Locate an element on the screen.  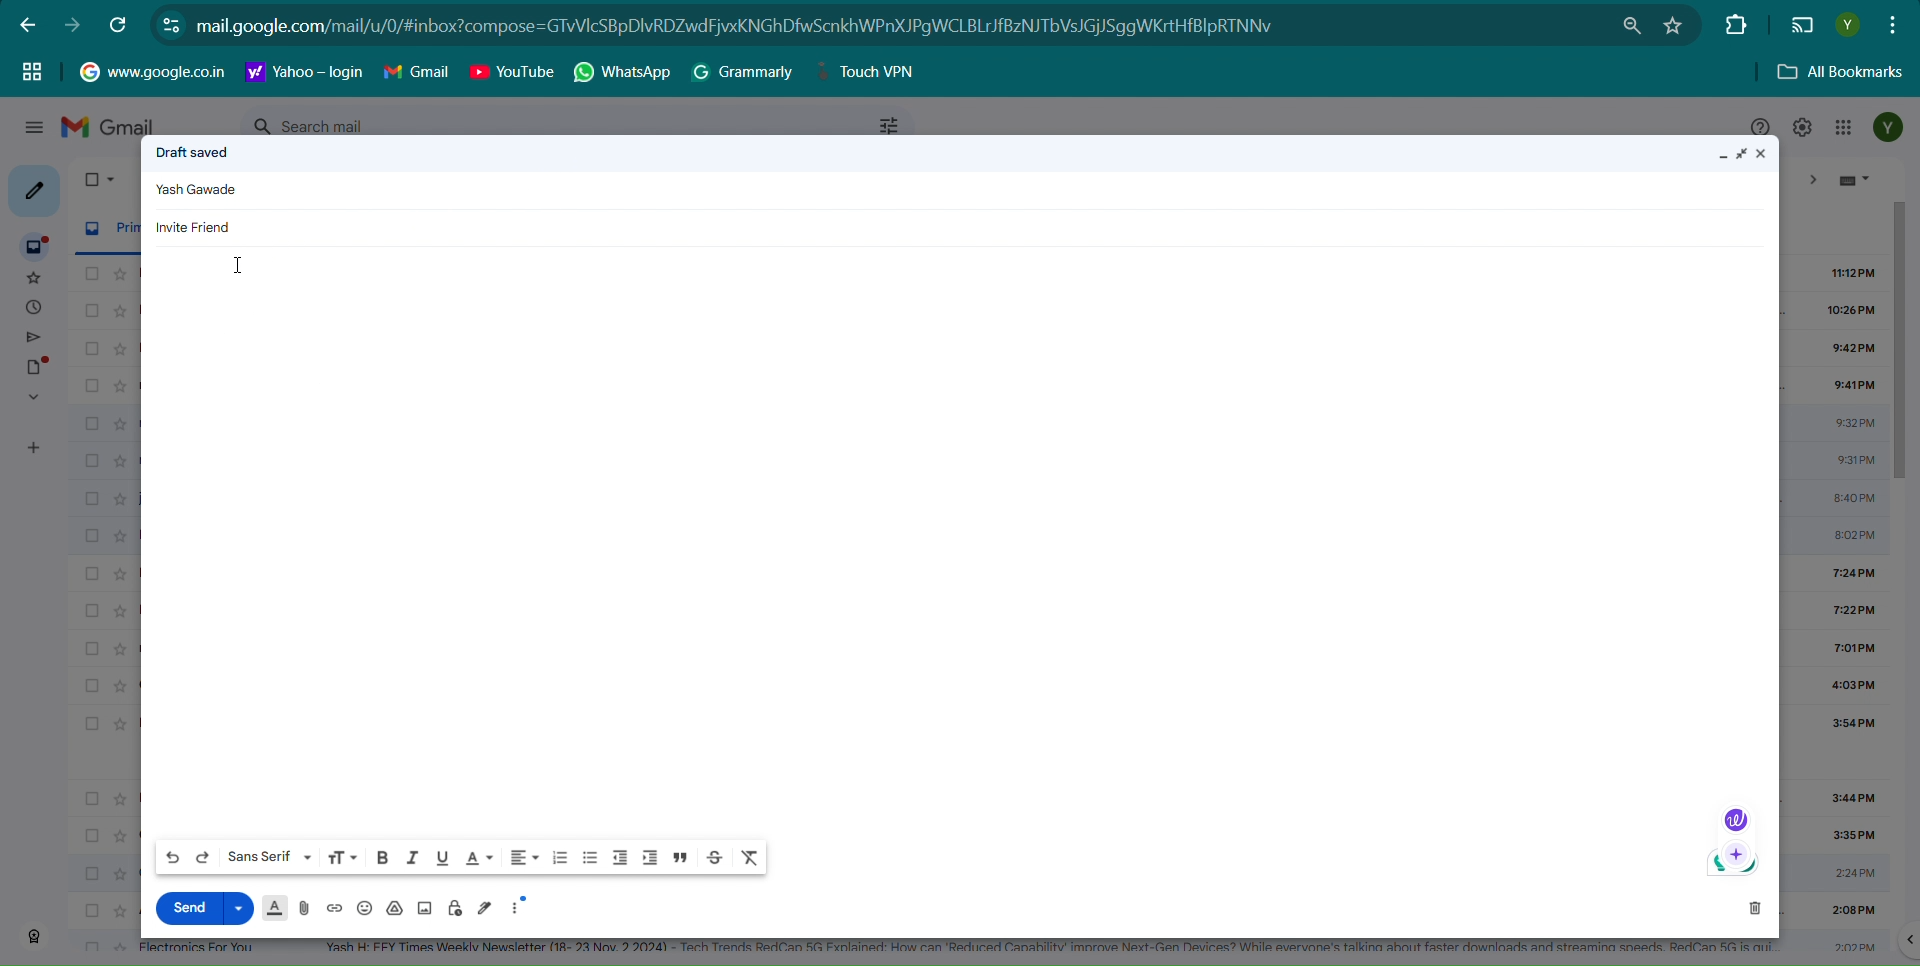
Formatting option is located at coordinates (275, 908).